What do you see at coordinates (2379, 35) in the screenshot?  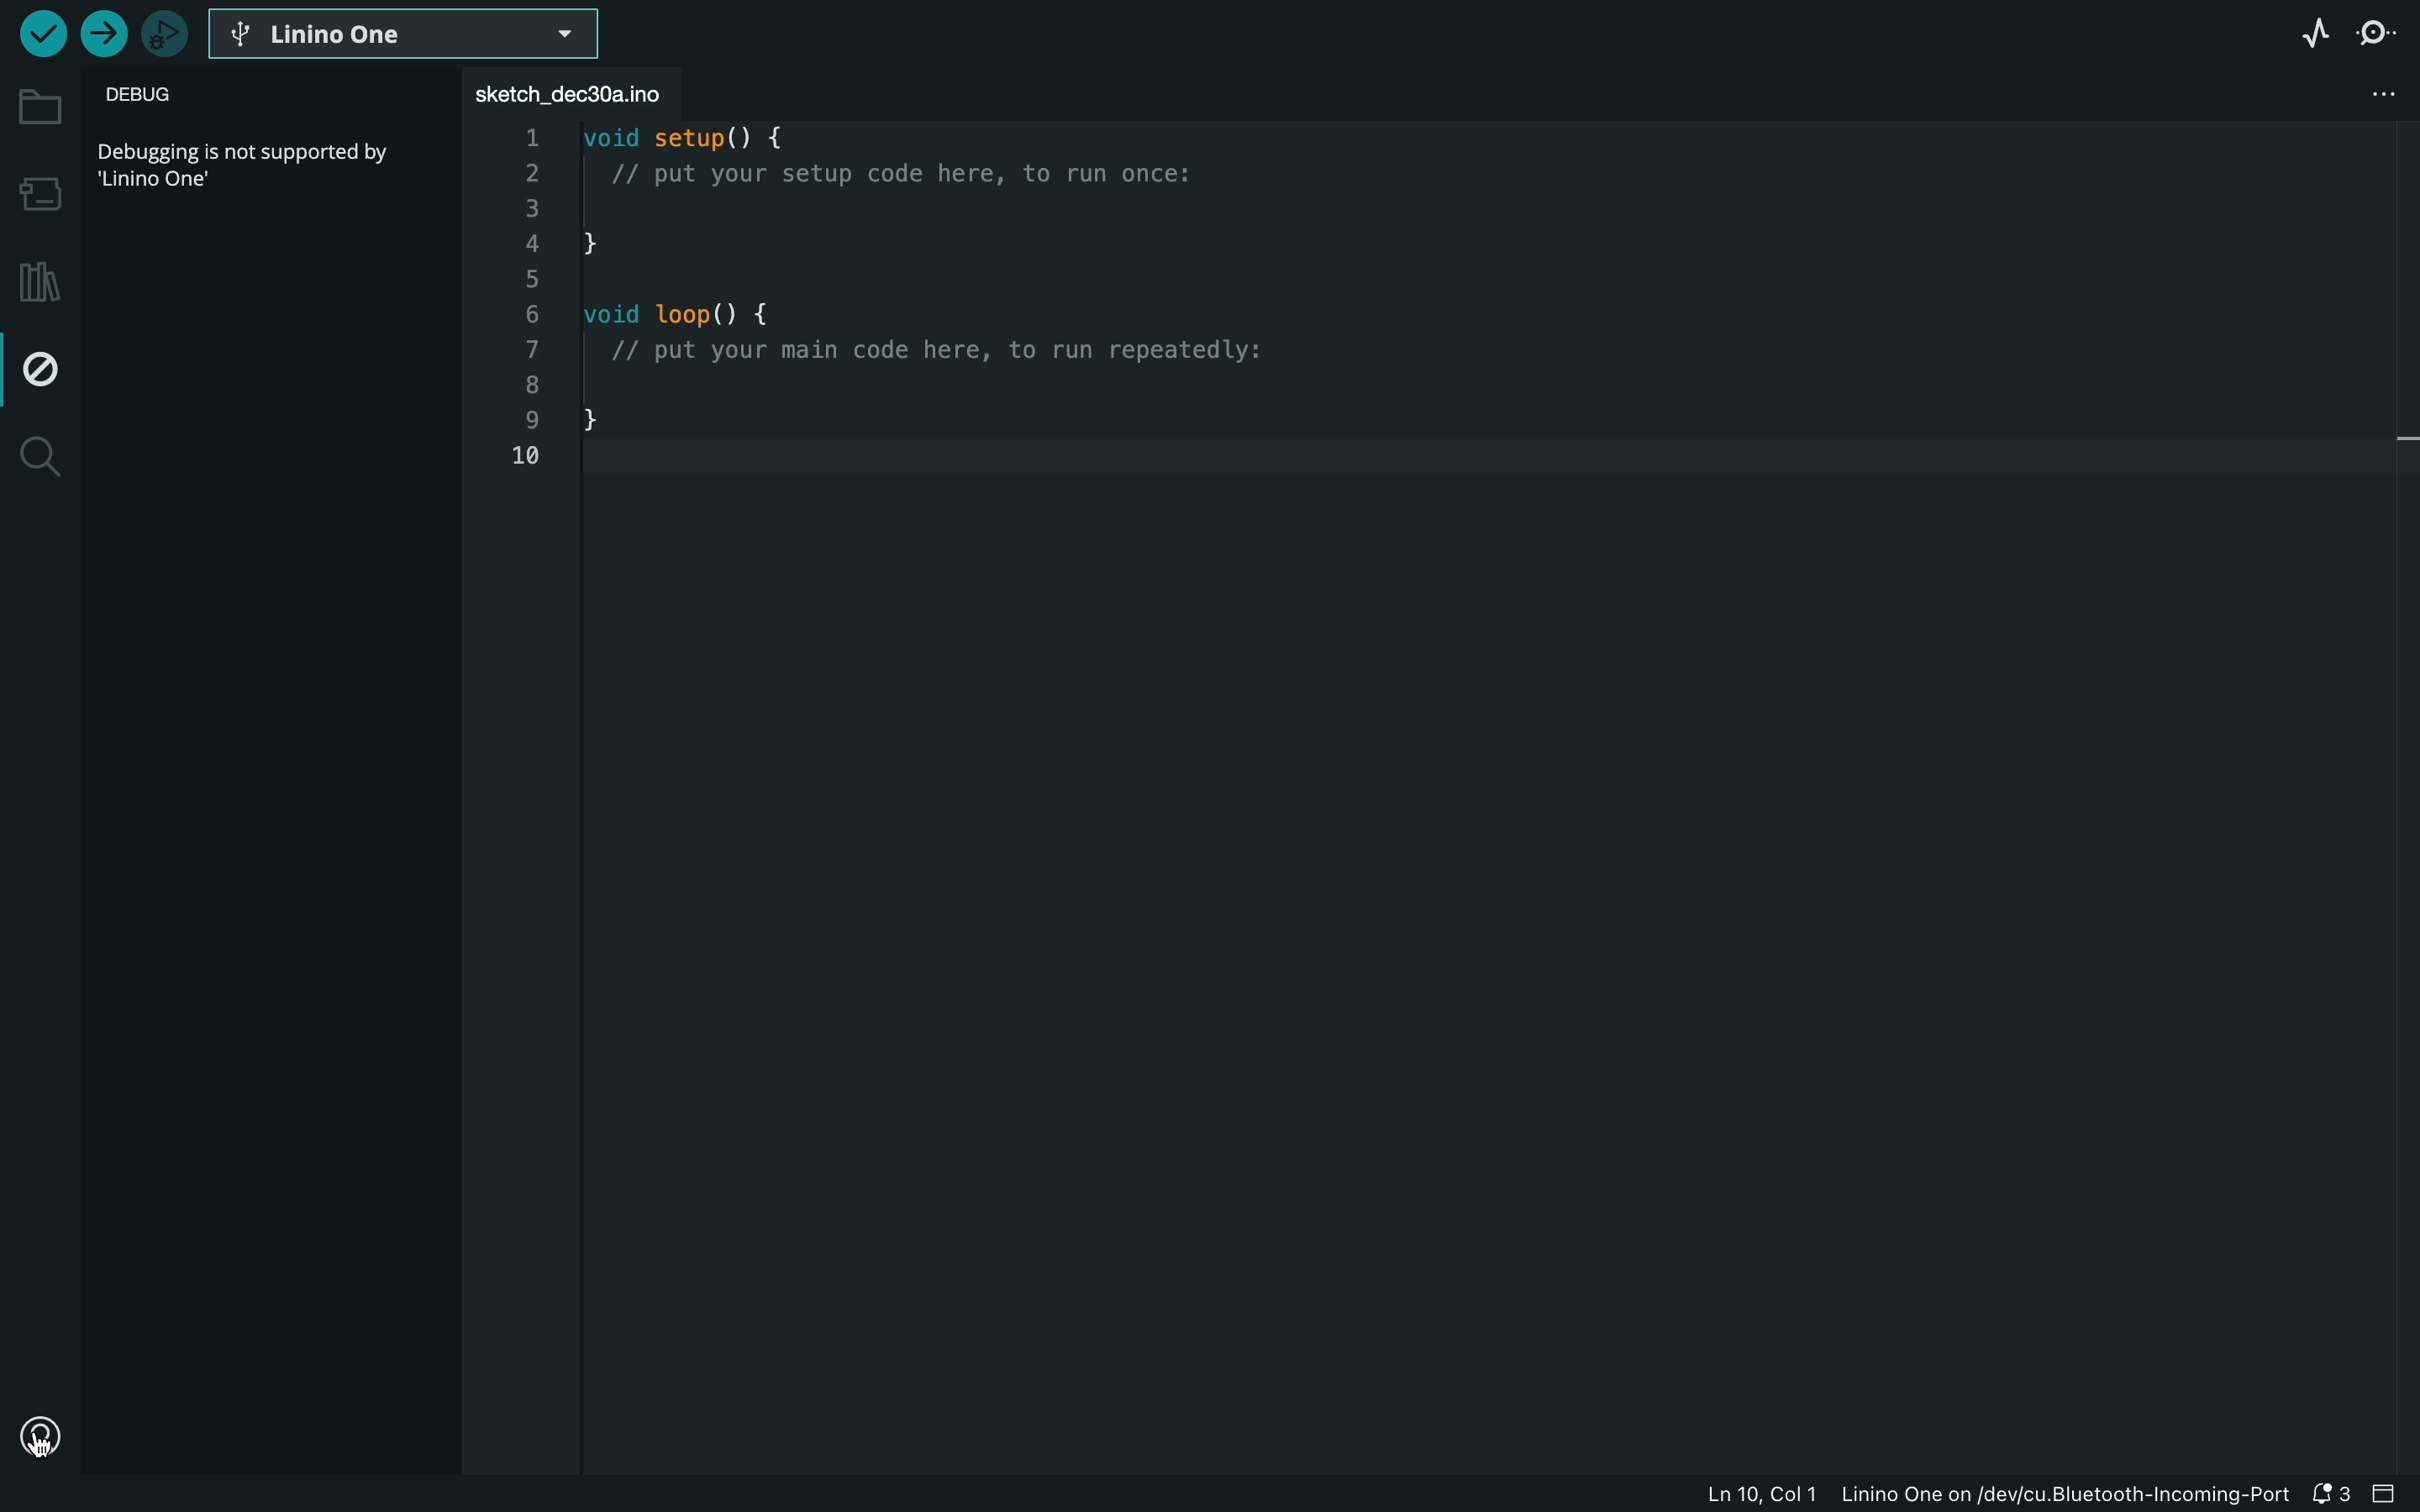 I see `serial monitor` at bounding box center [2379, 35].